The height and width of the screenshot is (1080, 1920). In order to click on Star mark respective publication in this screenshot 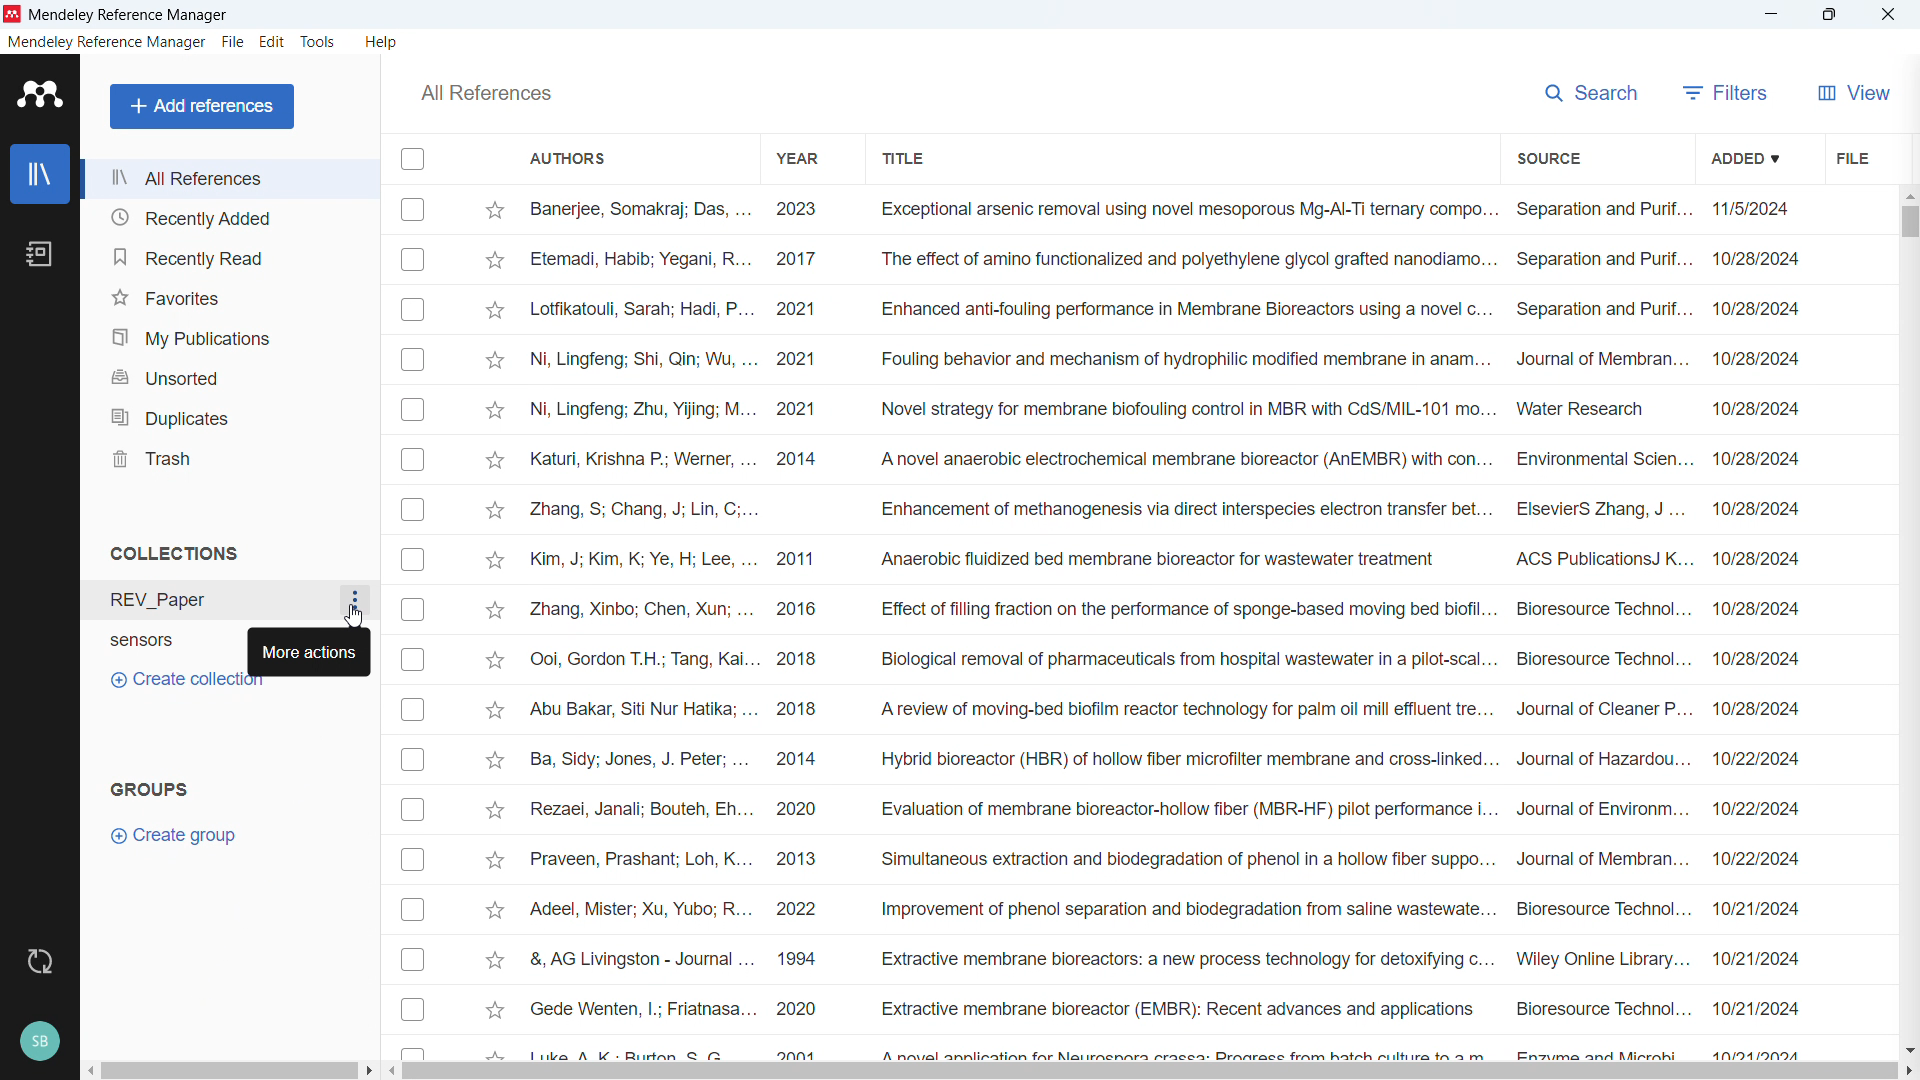, I will do `click(496, 411)`.